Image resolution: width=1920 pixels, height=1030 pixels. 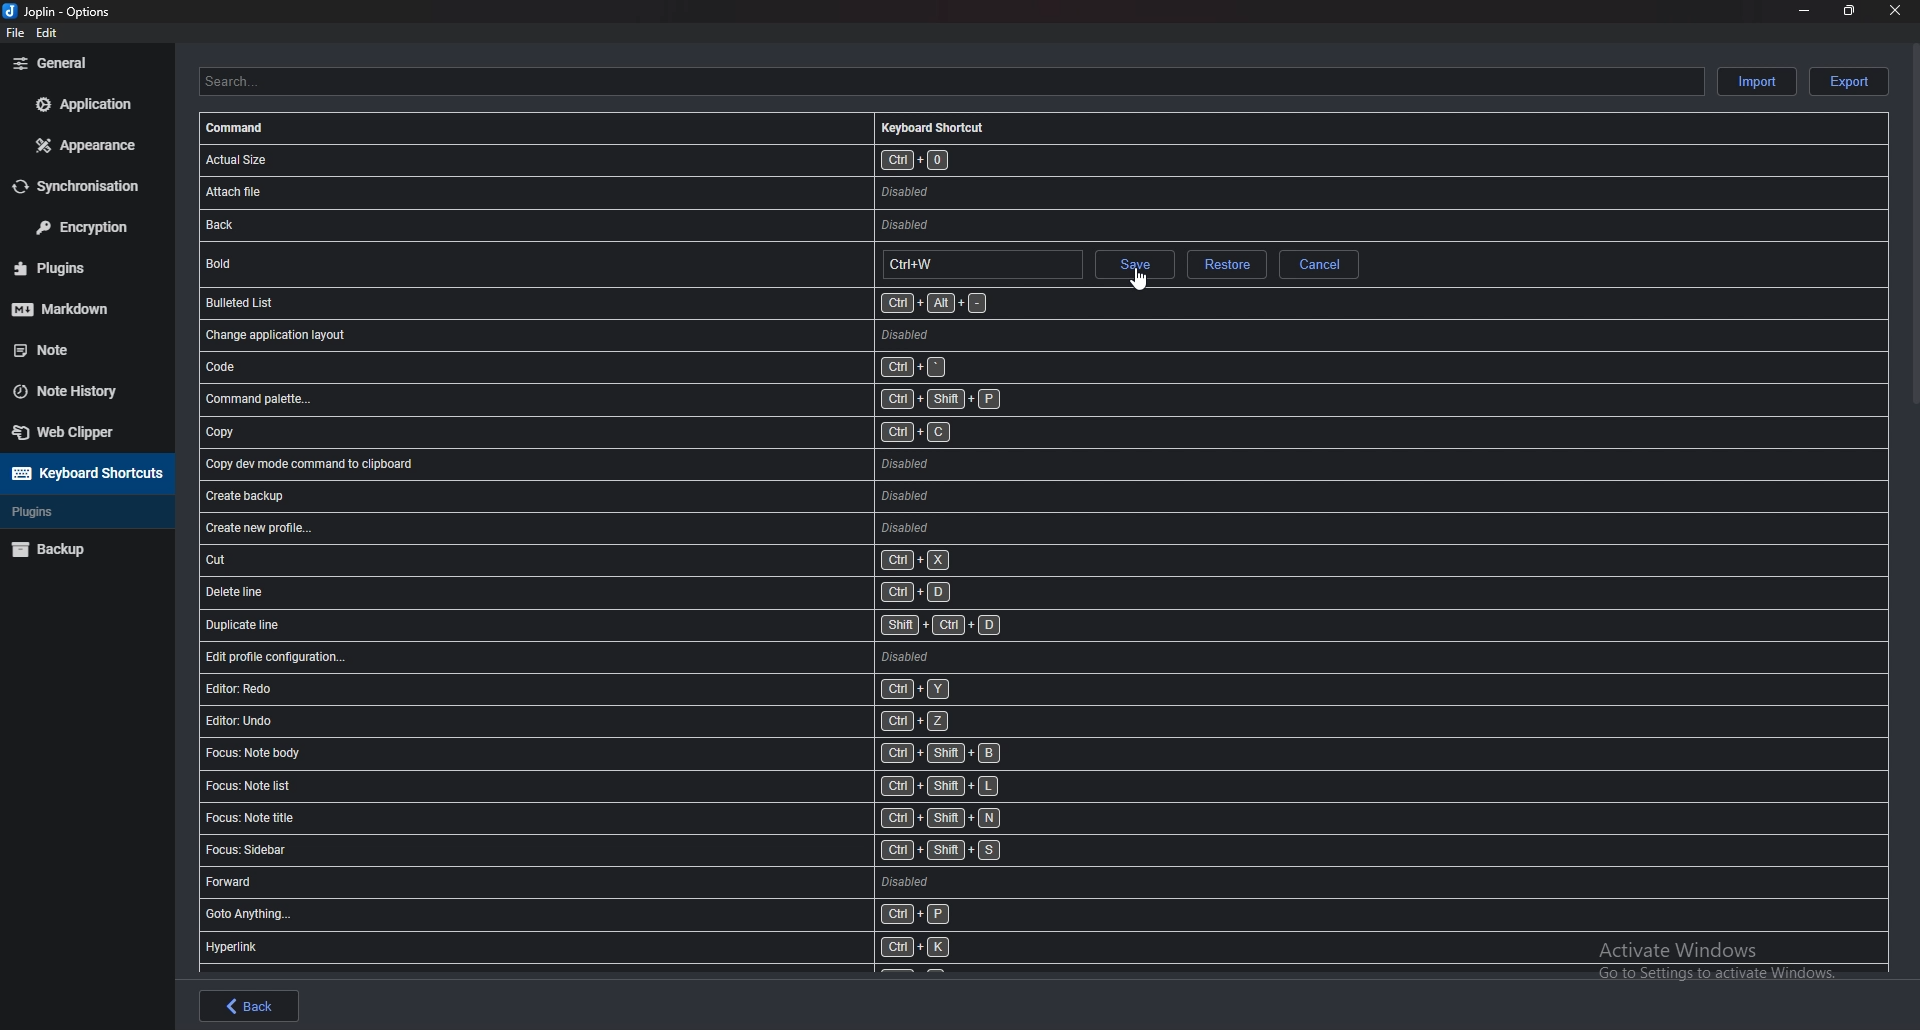 What do you see at coordinates (1321, 263) in the screenshot?
I see `Cancel` at bounding box center [1321, 263].